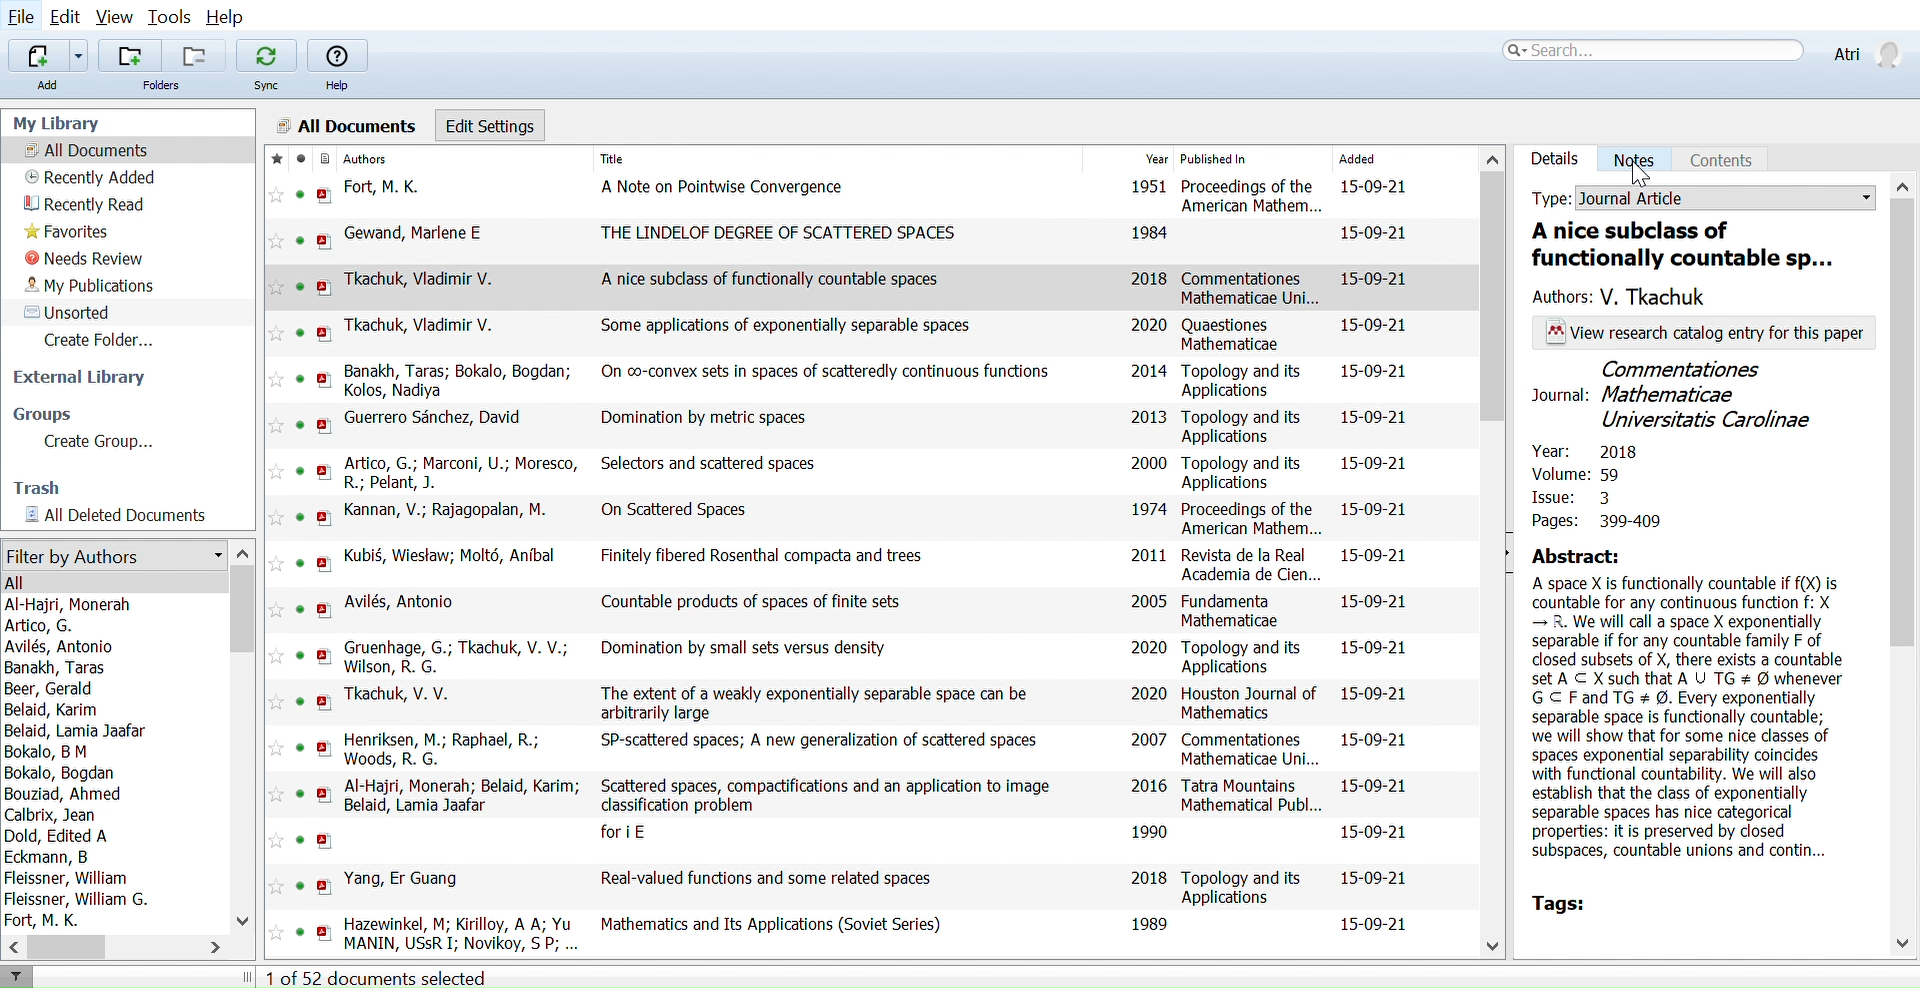 This screenshot has width=1920, height=988. I want to click on Move right in filter by authors, so click(221, 947).